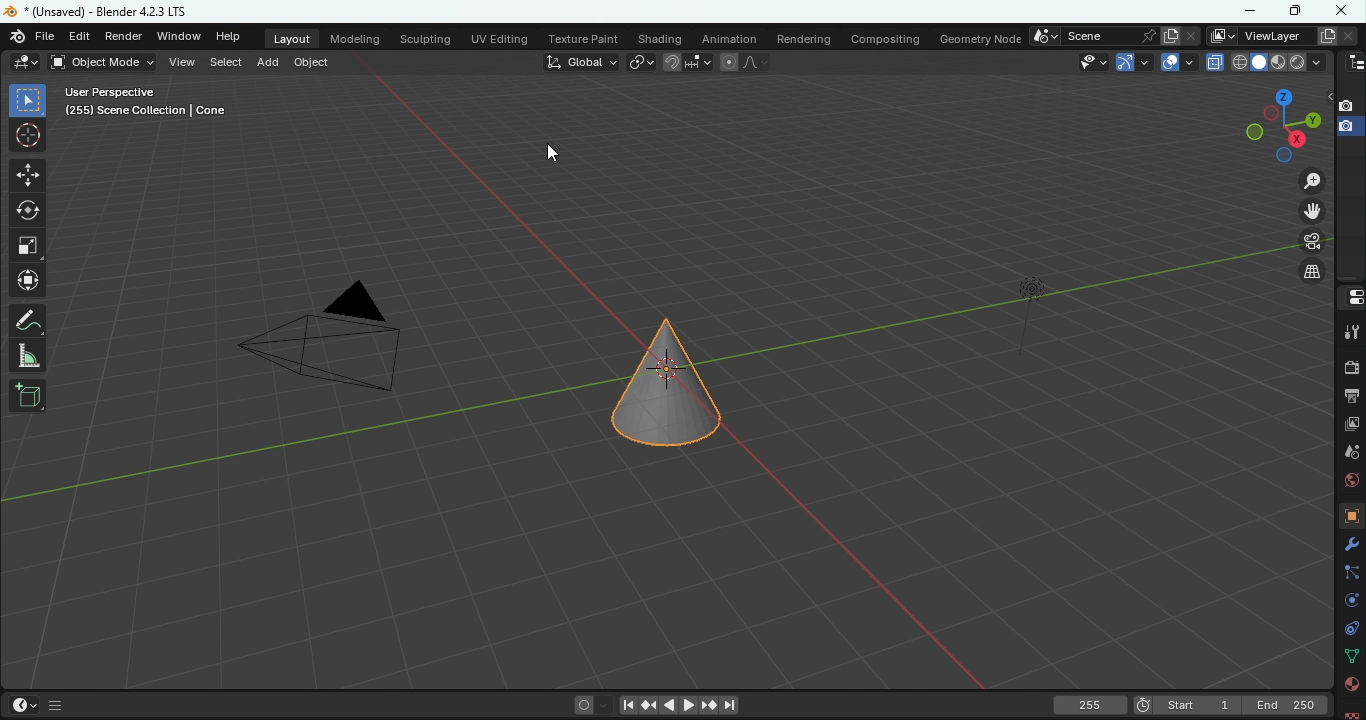 This screenshot has height=720, width=1366. What do you see at coordinates (1349, 128) in the screenshot?
I see `Disable in render` at bounding box center [1349, 128].